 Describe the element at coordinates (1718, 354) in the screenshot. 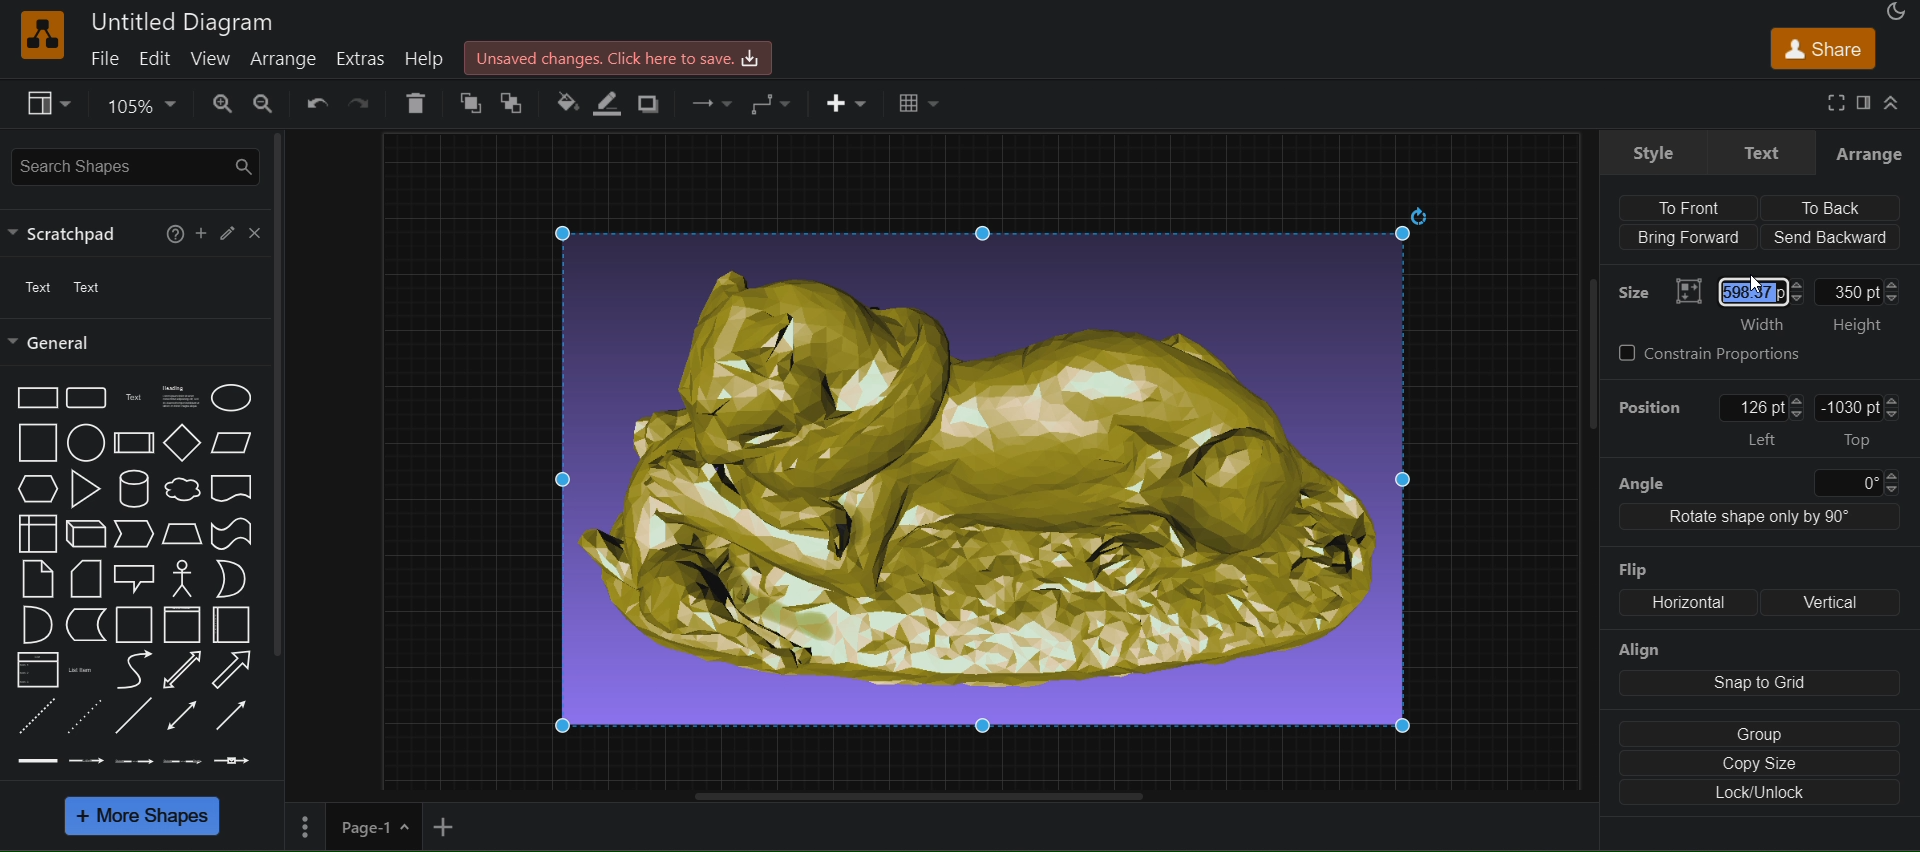

I see `constrain Proportions` at that location.